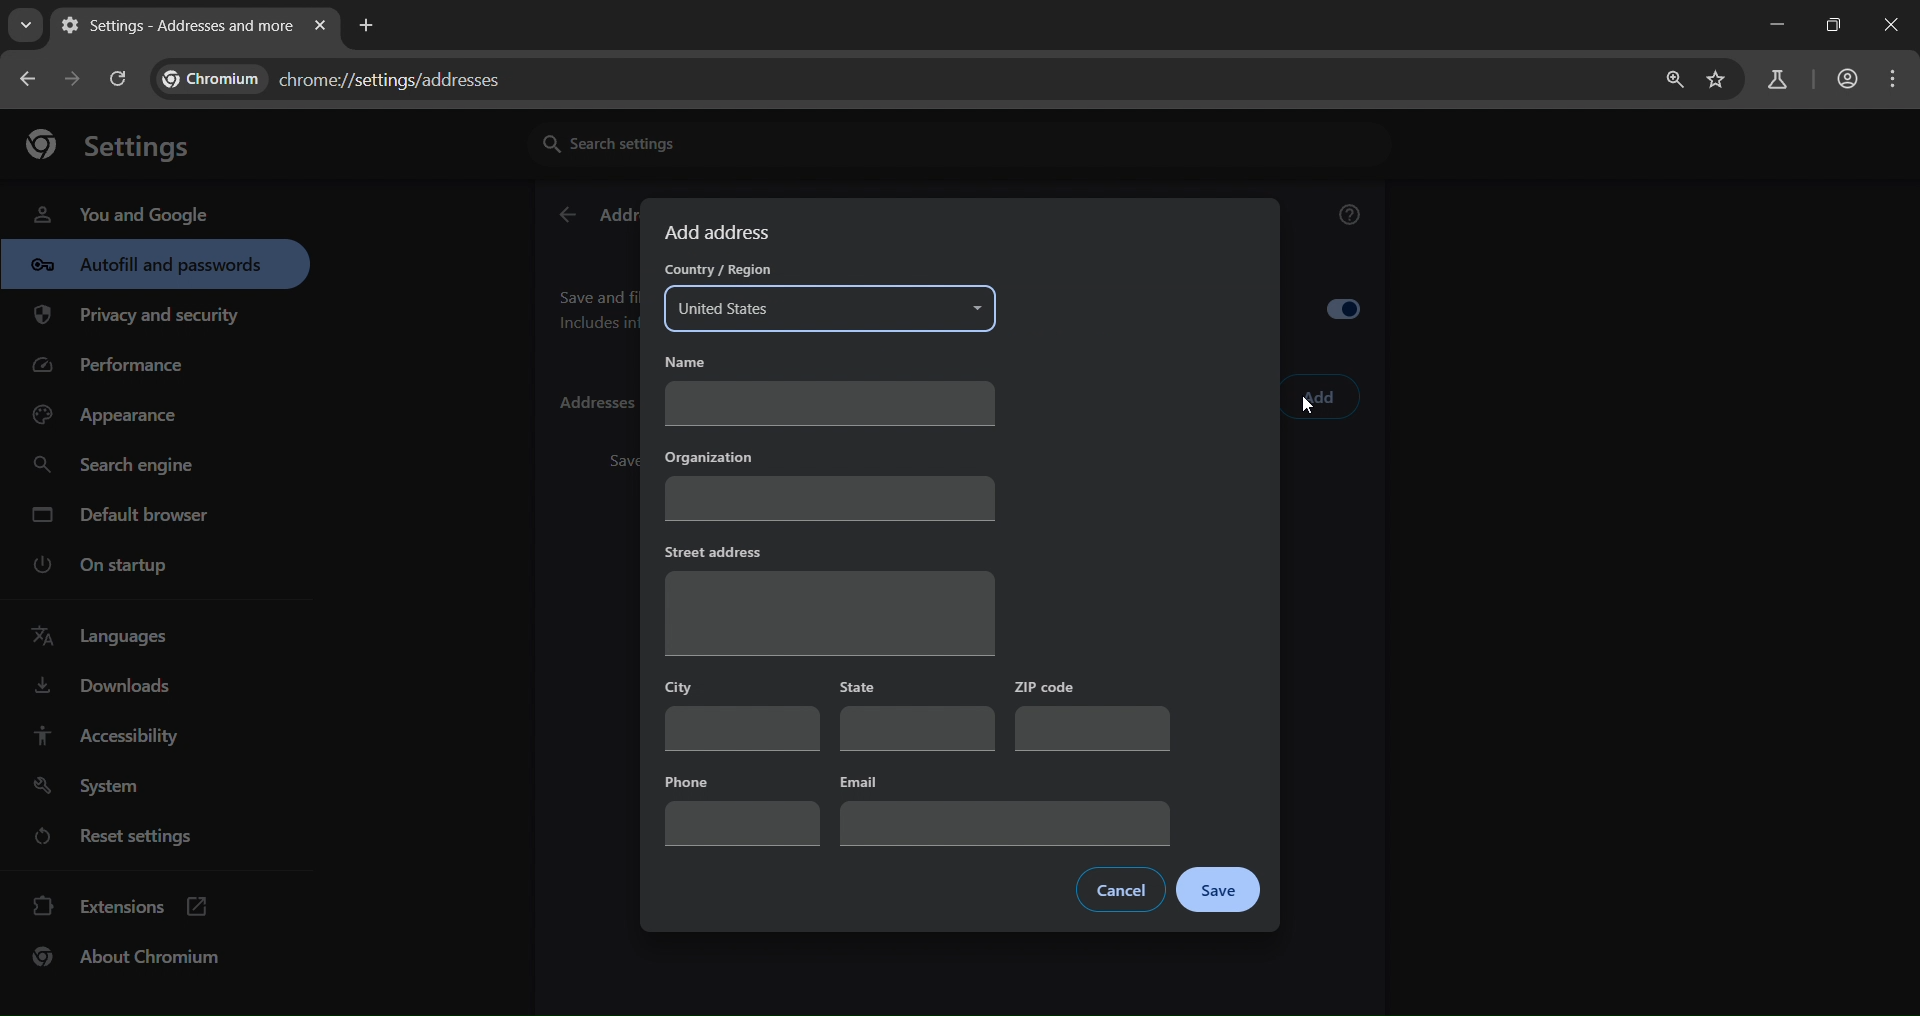 The height and width of the screenshot is (1016, 1920). I want to click on system, so click(91, 787).